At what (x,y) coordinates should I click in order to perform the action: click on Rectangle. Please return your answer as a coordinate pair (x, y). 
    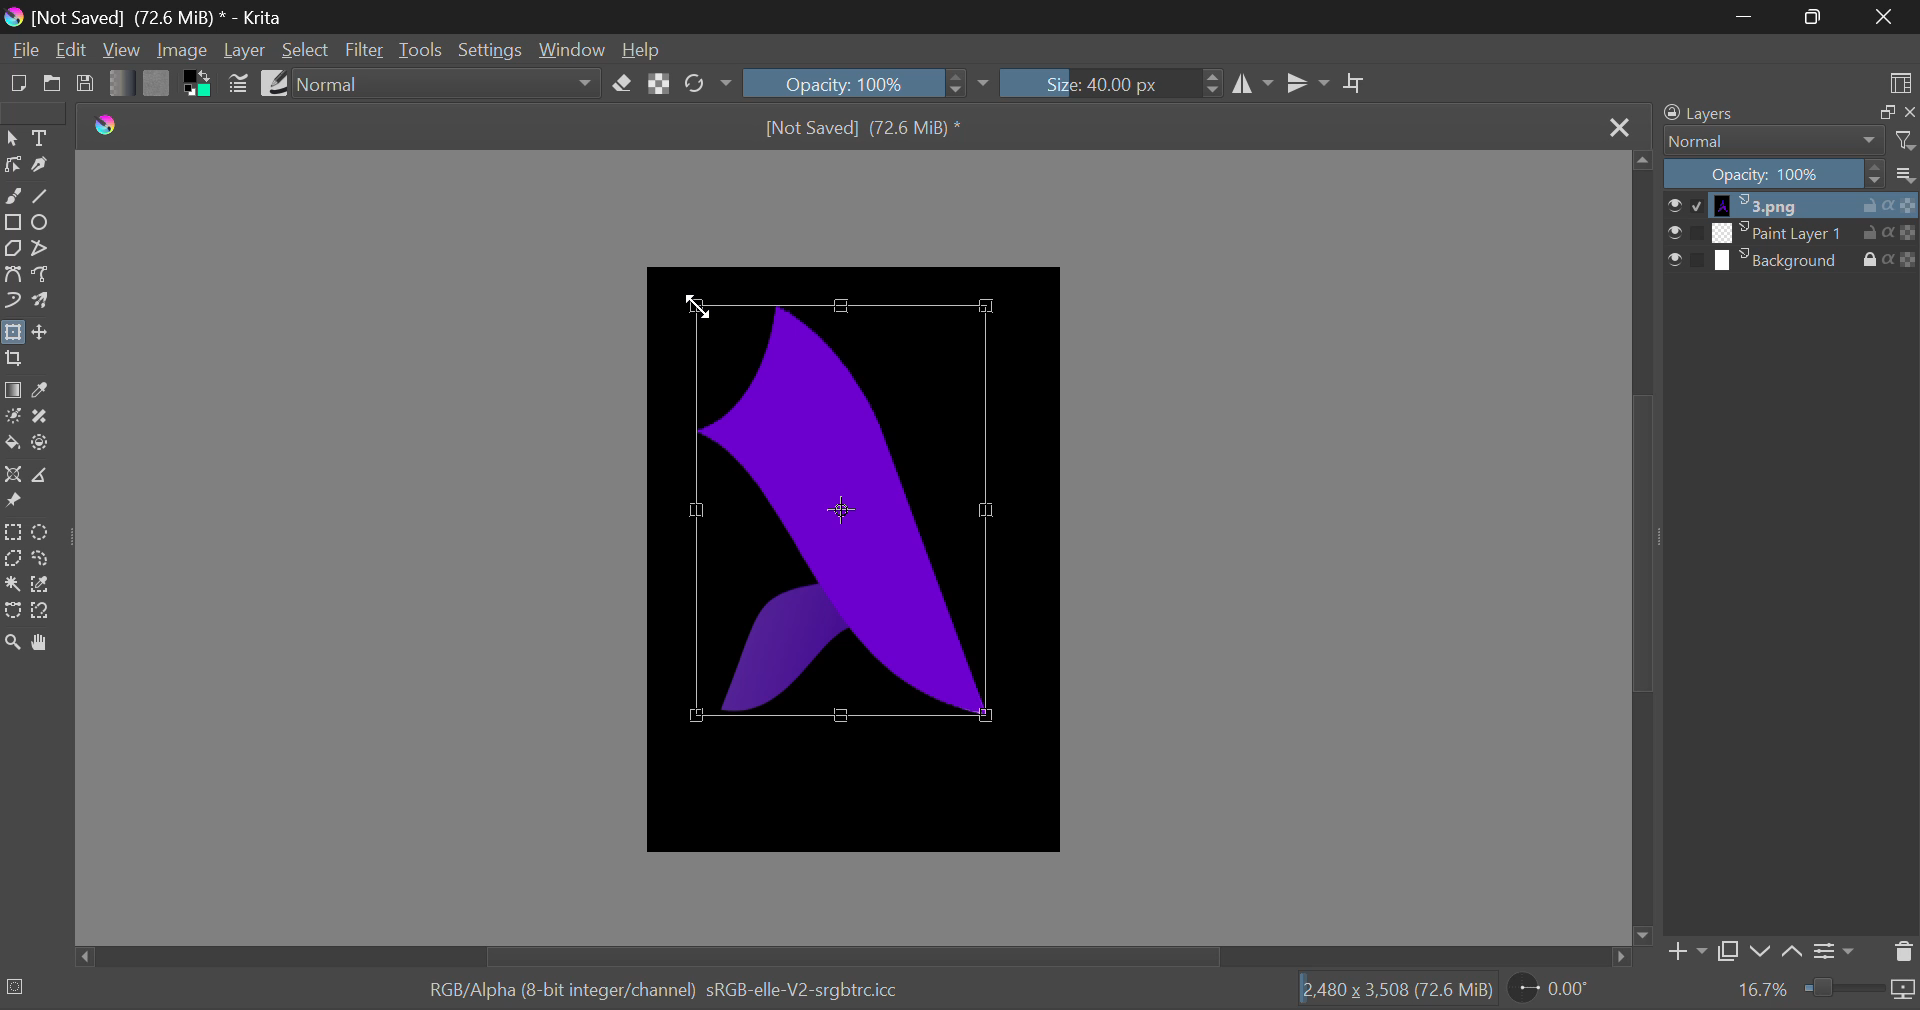
    Looking at the image, I should click on (16, 222).